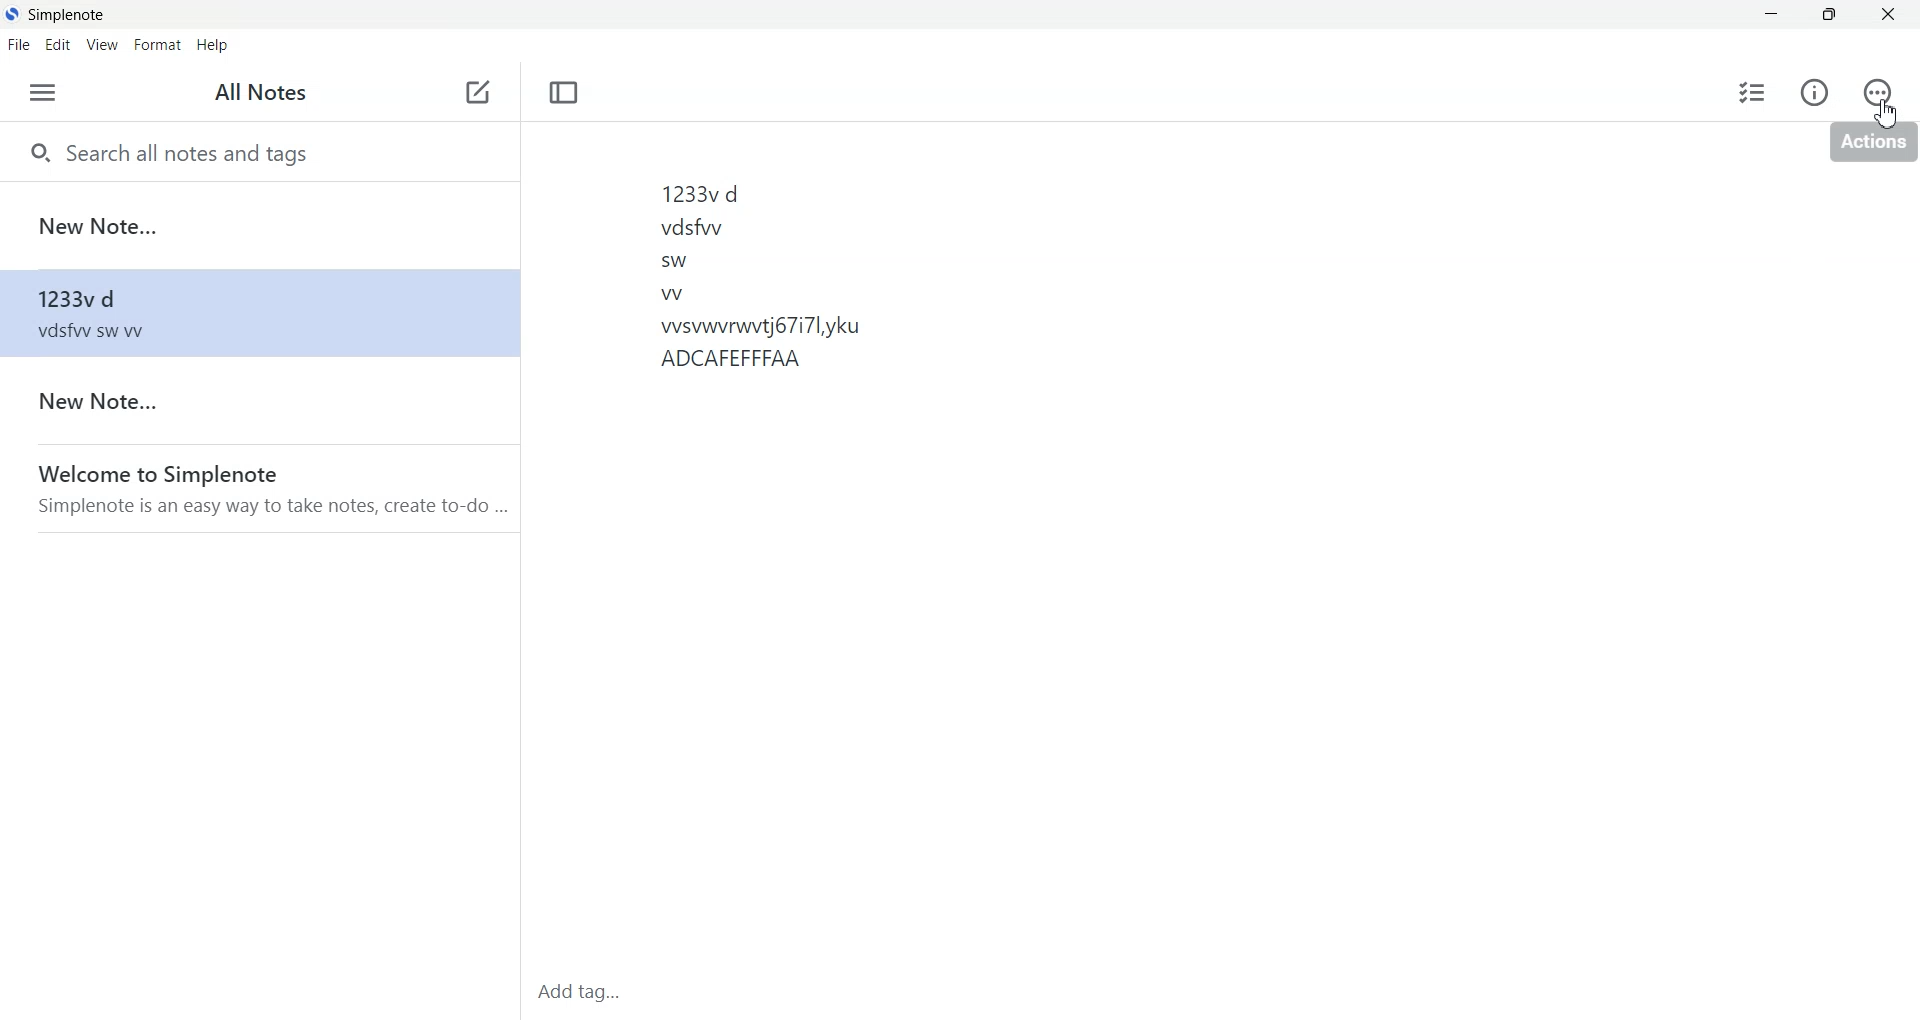 The image size is (1920, 1020). I want to click on New note, so click(258, 401).